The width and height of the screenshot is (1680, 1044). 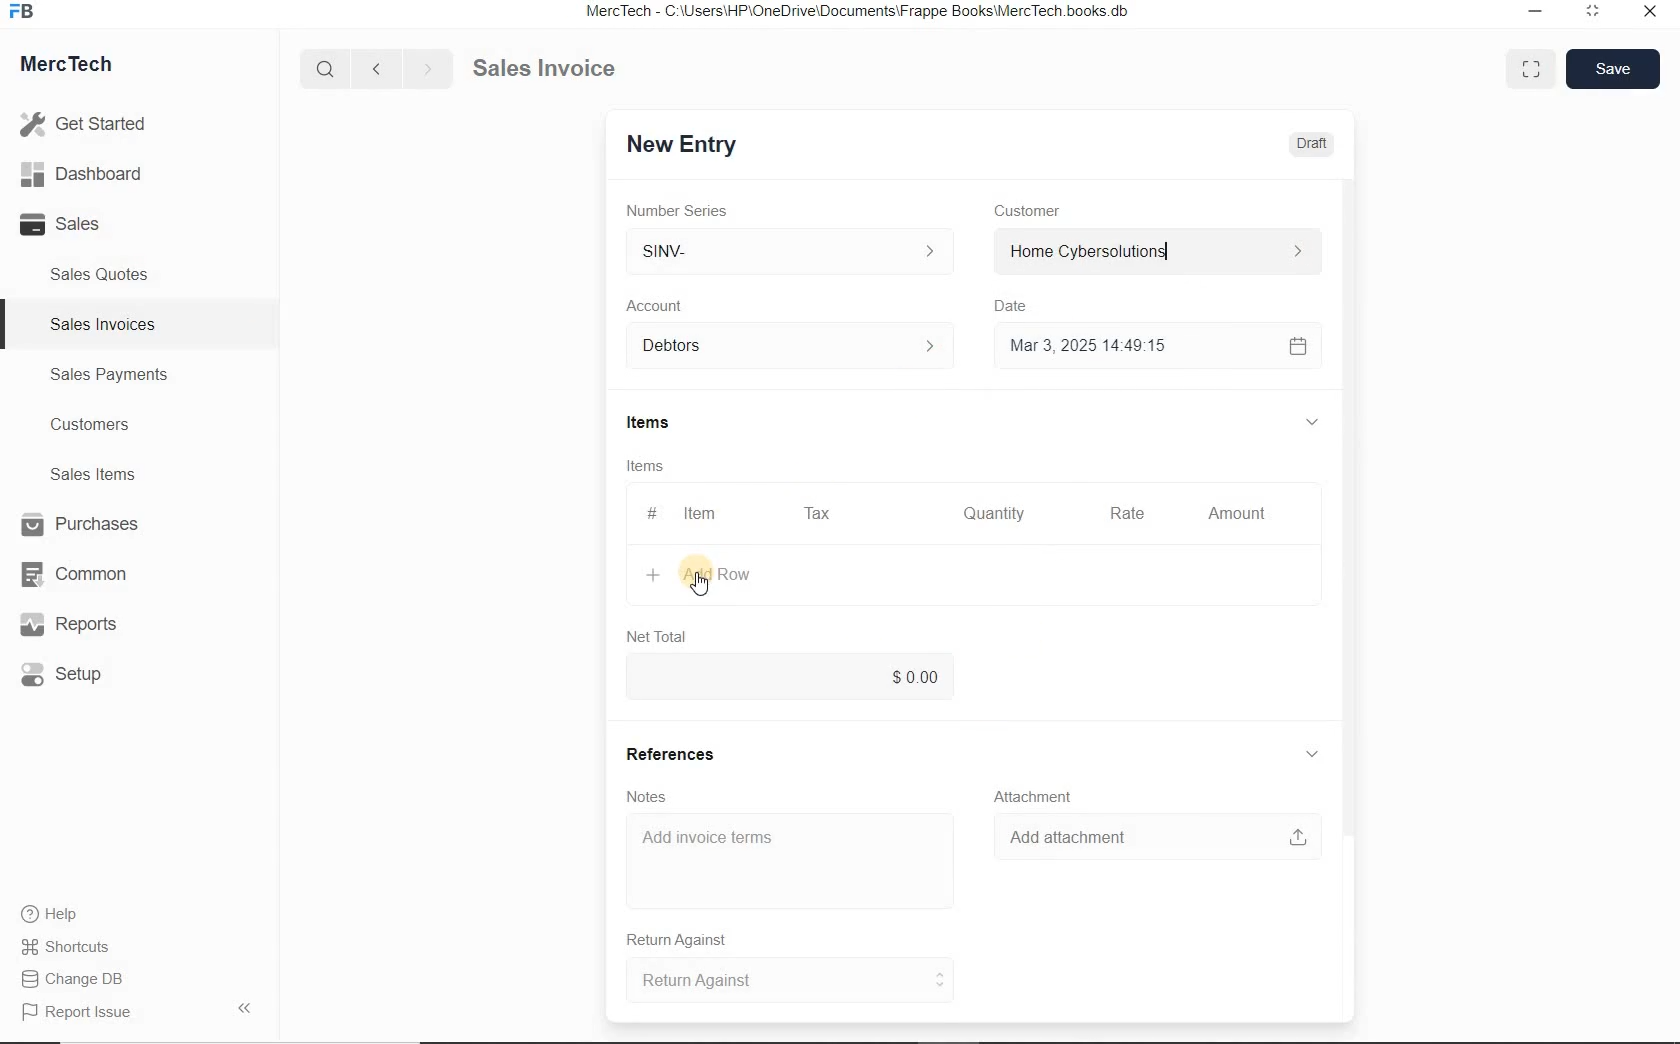 What do you see at coordinates (818, 512) in the screenshot?
I see `Tax` at bounding box center [818, 512].